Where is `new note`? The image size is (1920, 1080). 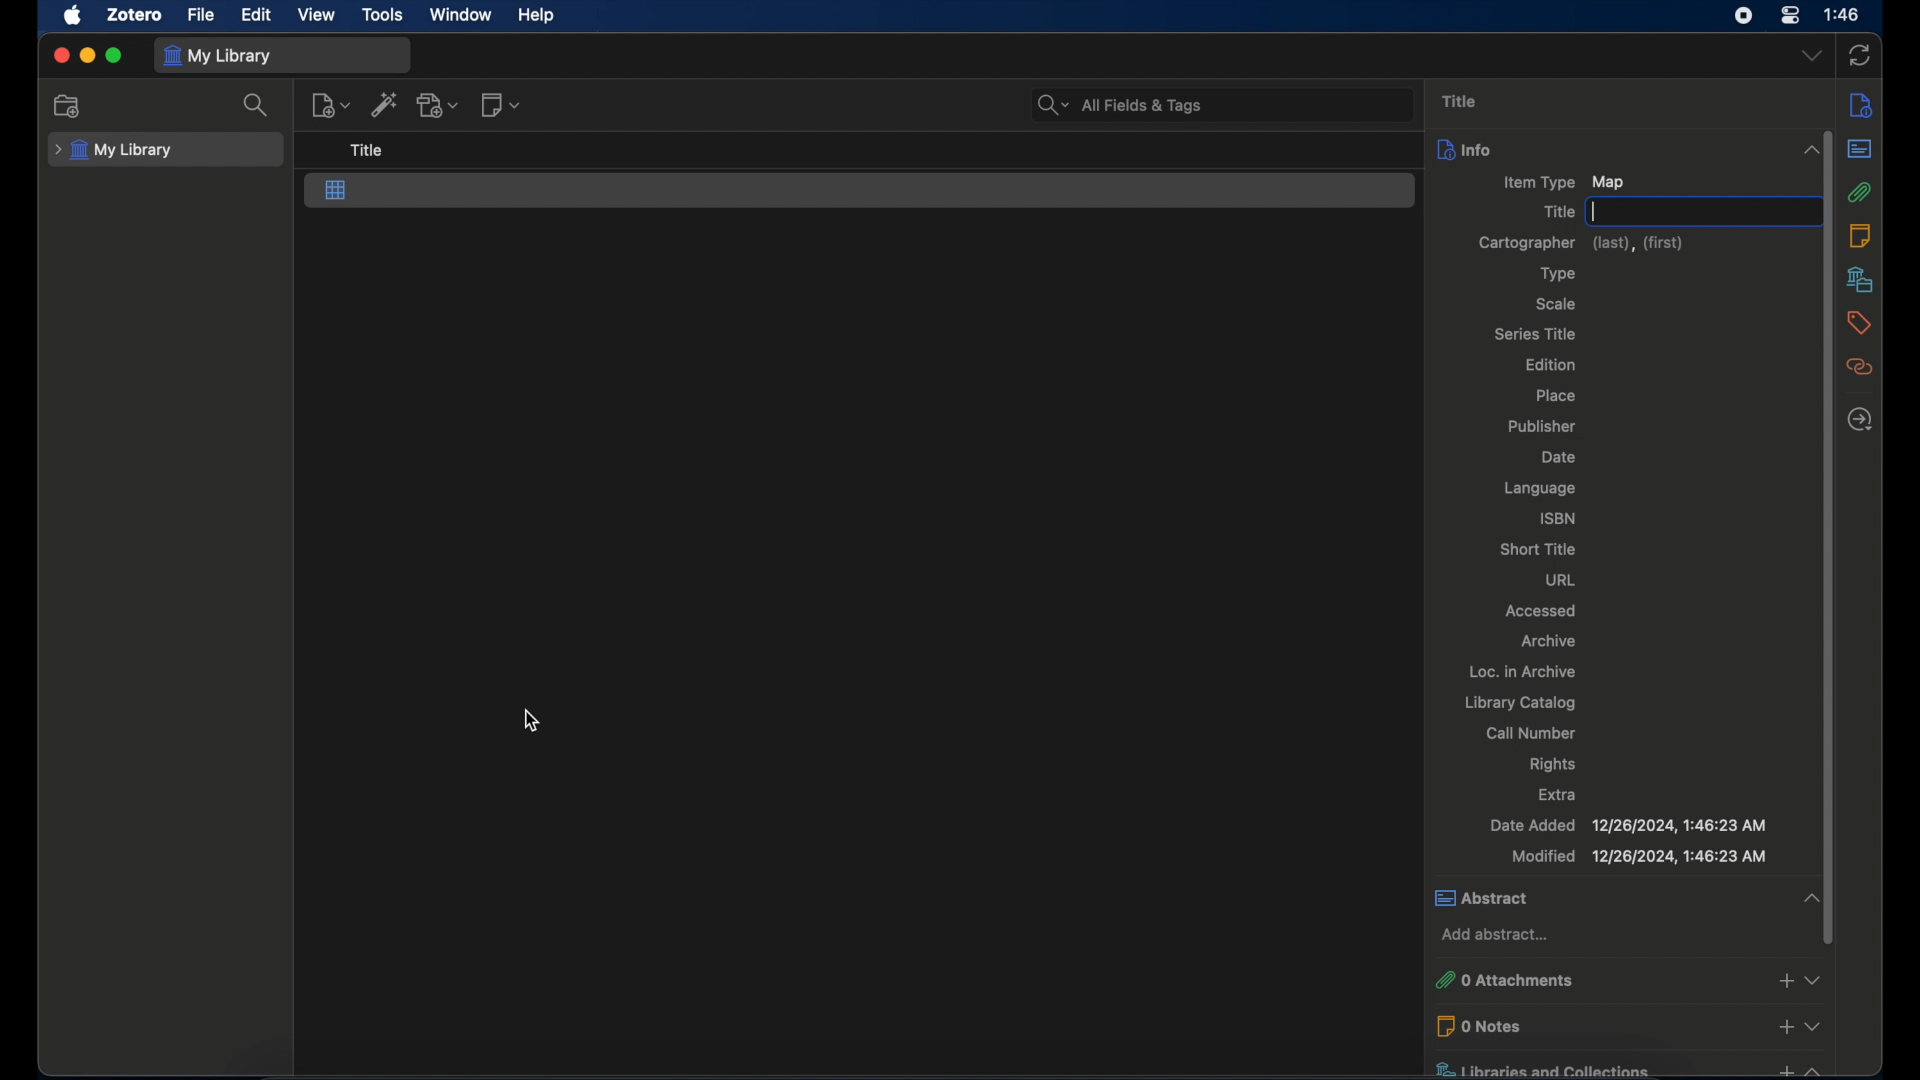
new note is located at coordinates (500, 104).